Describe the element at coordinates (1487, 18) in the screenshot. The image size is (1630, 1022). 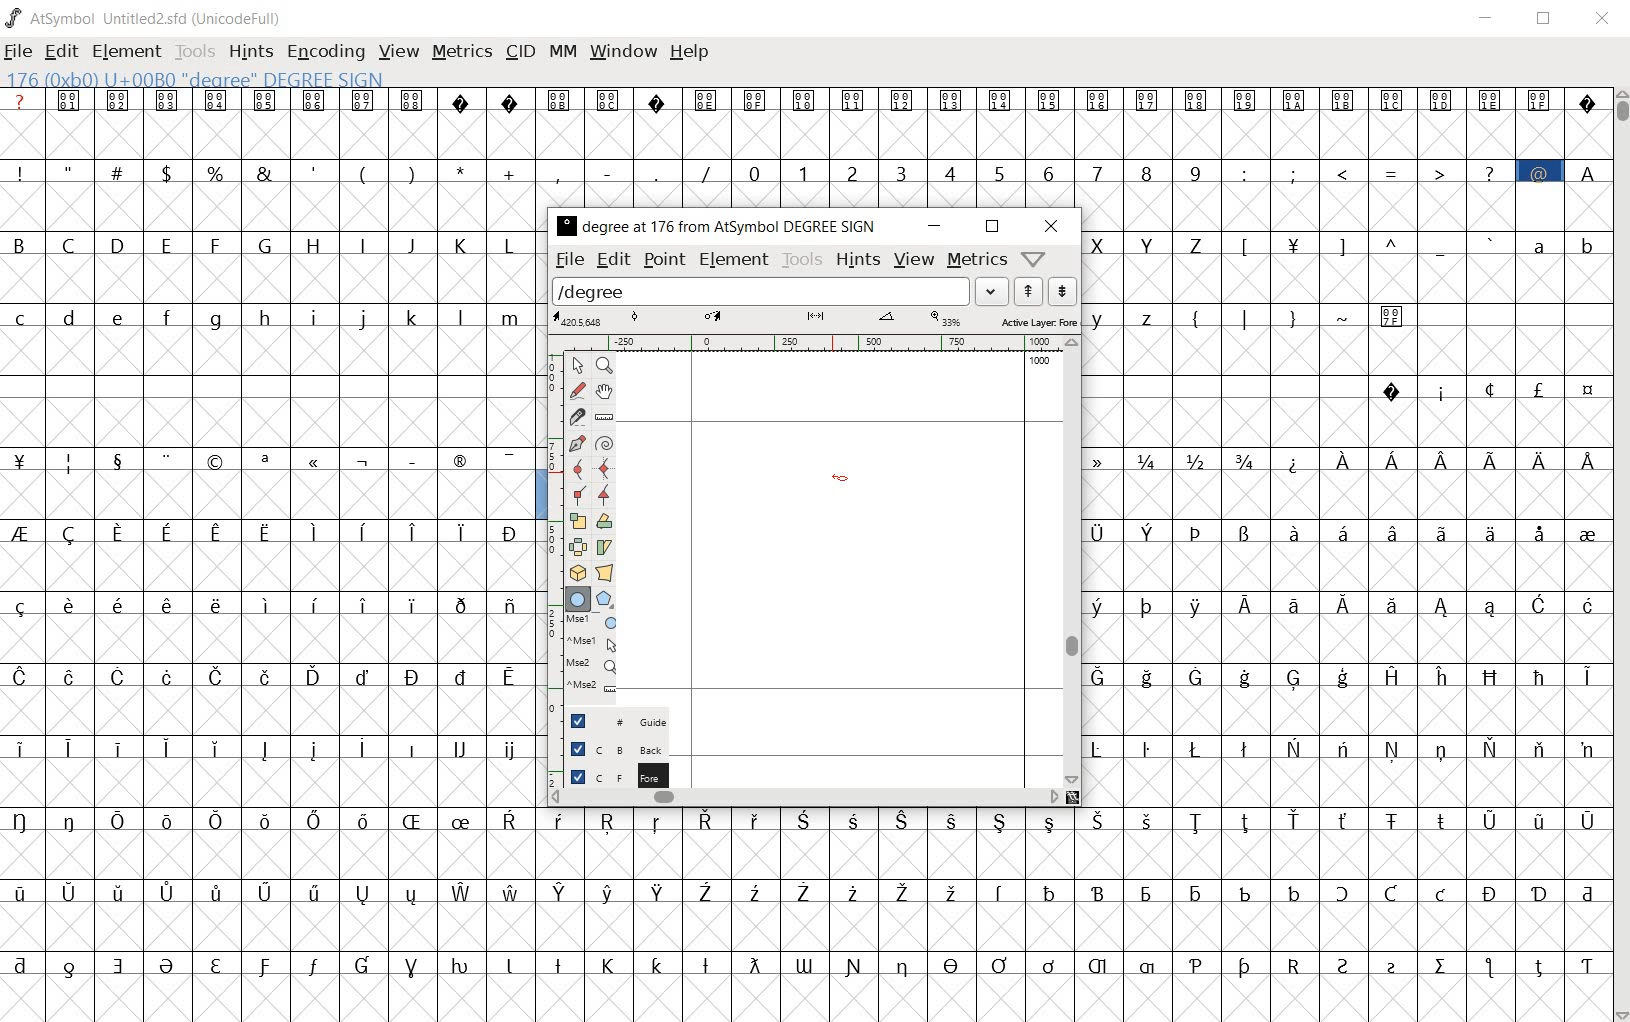
I see `minimize` at that location.